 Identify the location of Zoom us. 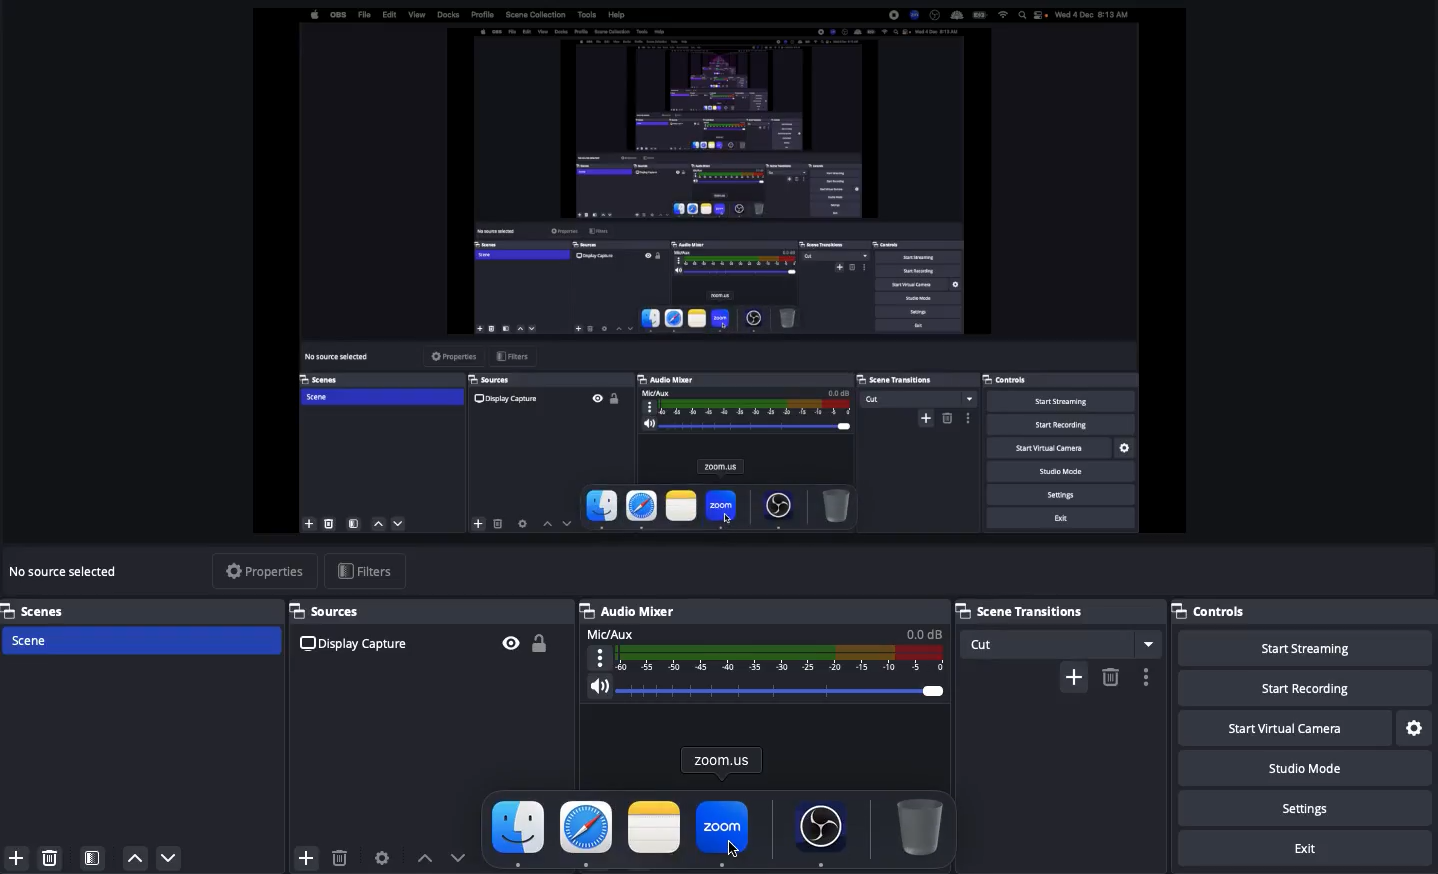
(723, 759).